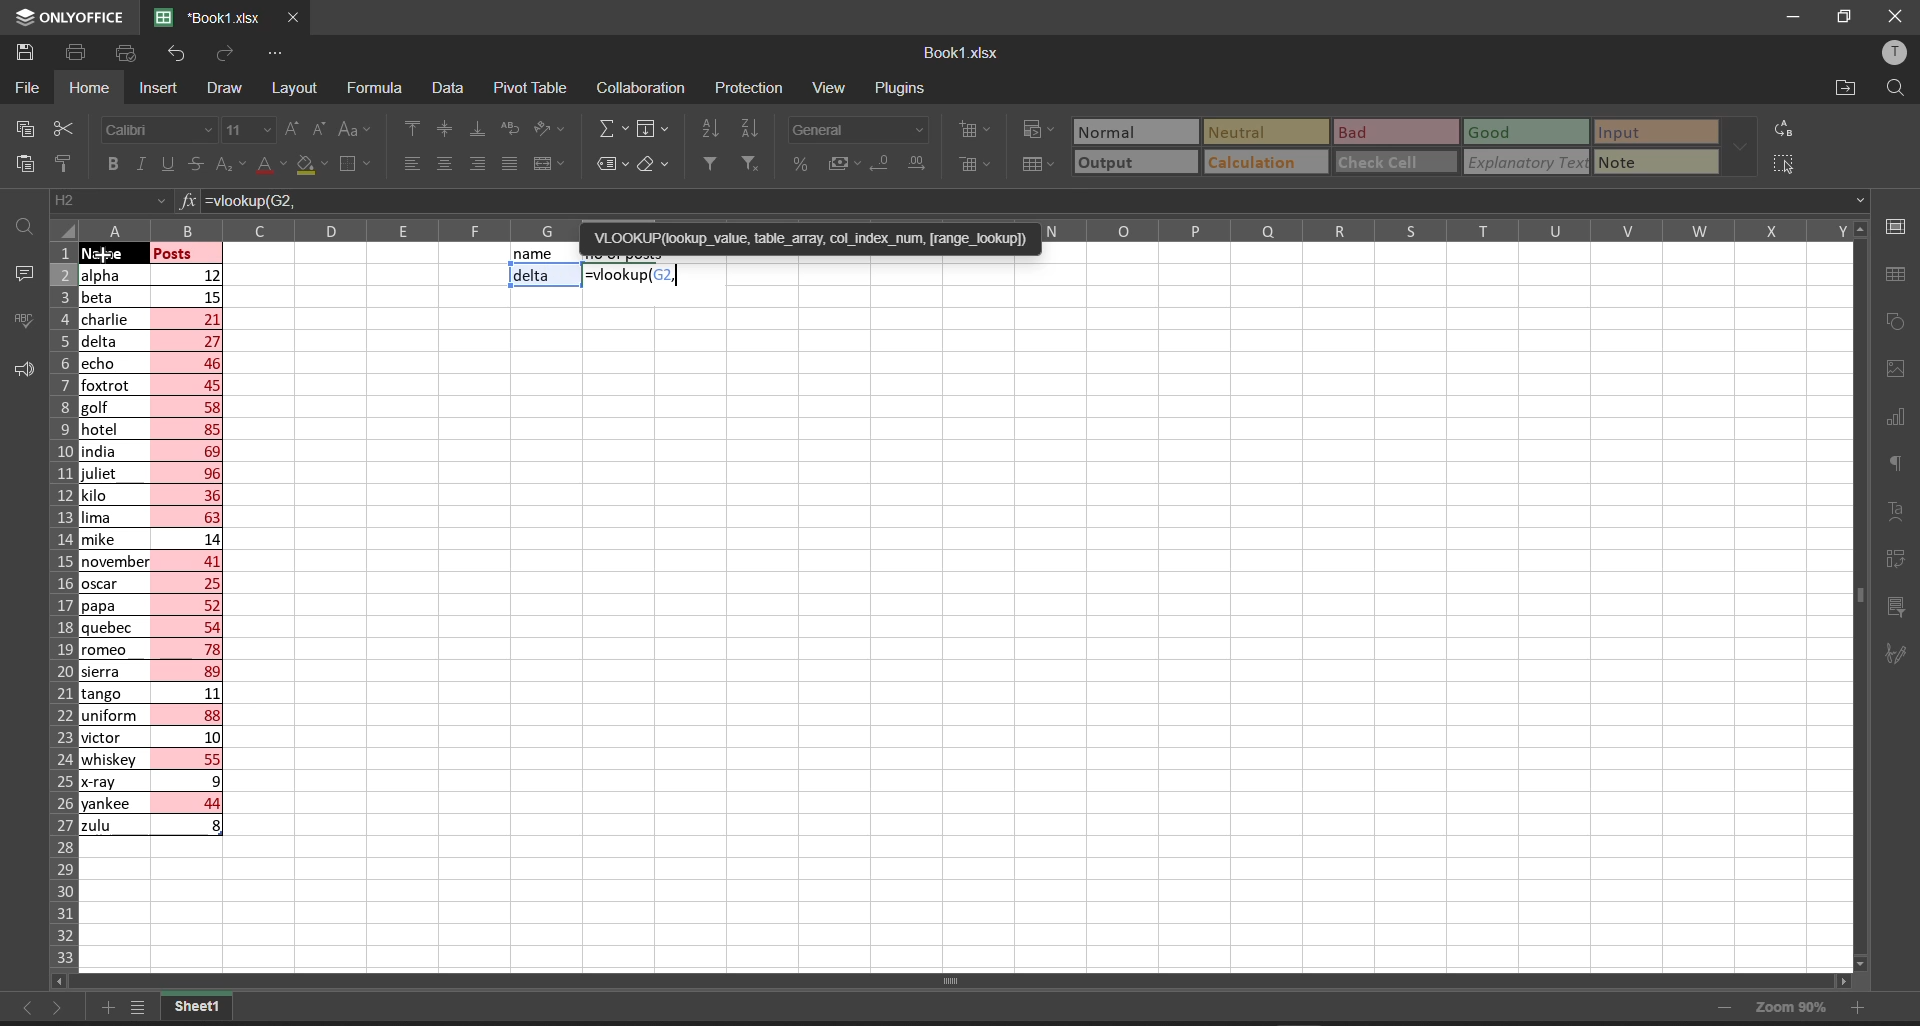  I want to click on orientation, so click(554, 129).